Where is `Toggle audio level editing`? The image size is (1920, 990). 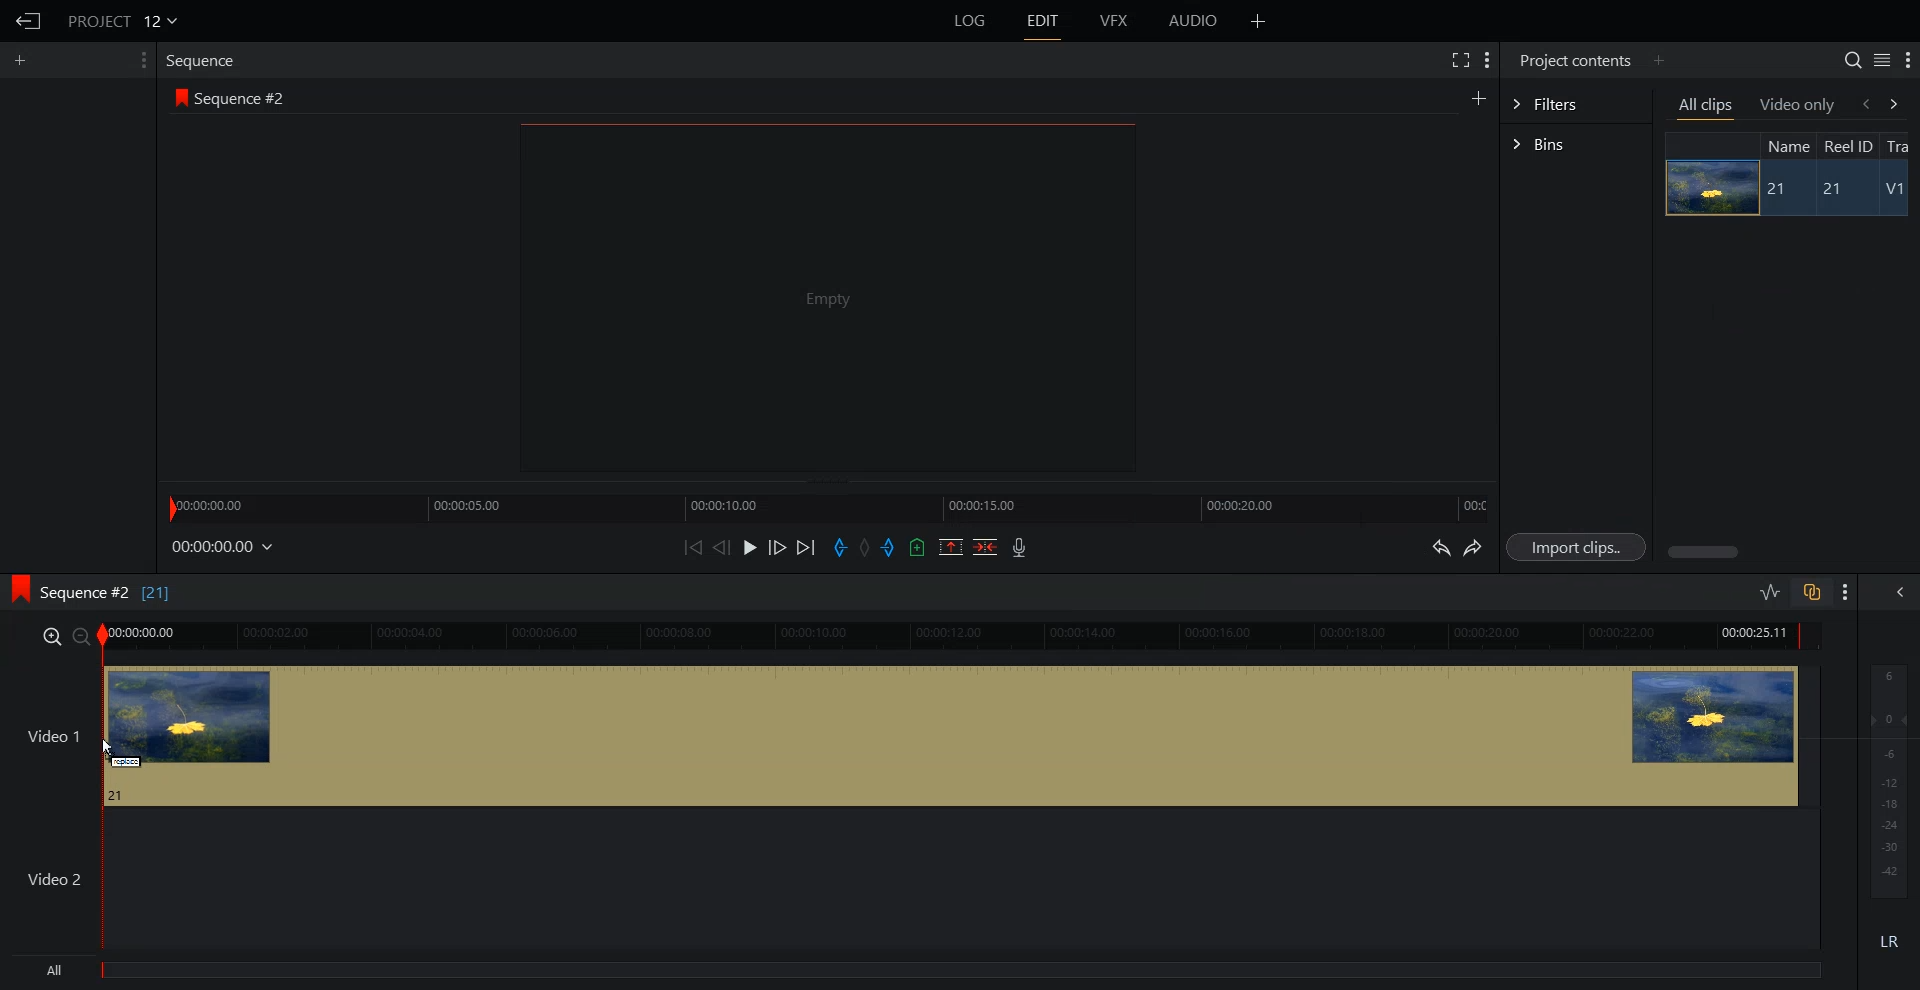 Toggle audio level editing is located at coordinates (1771, 591).